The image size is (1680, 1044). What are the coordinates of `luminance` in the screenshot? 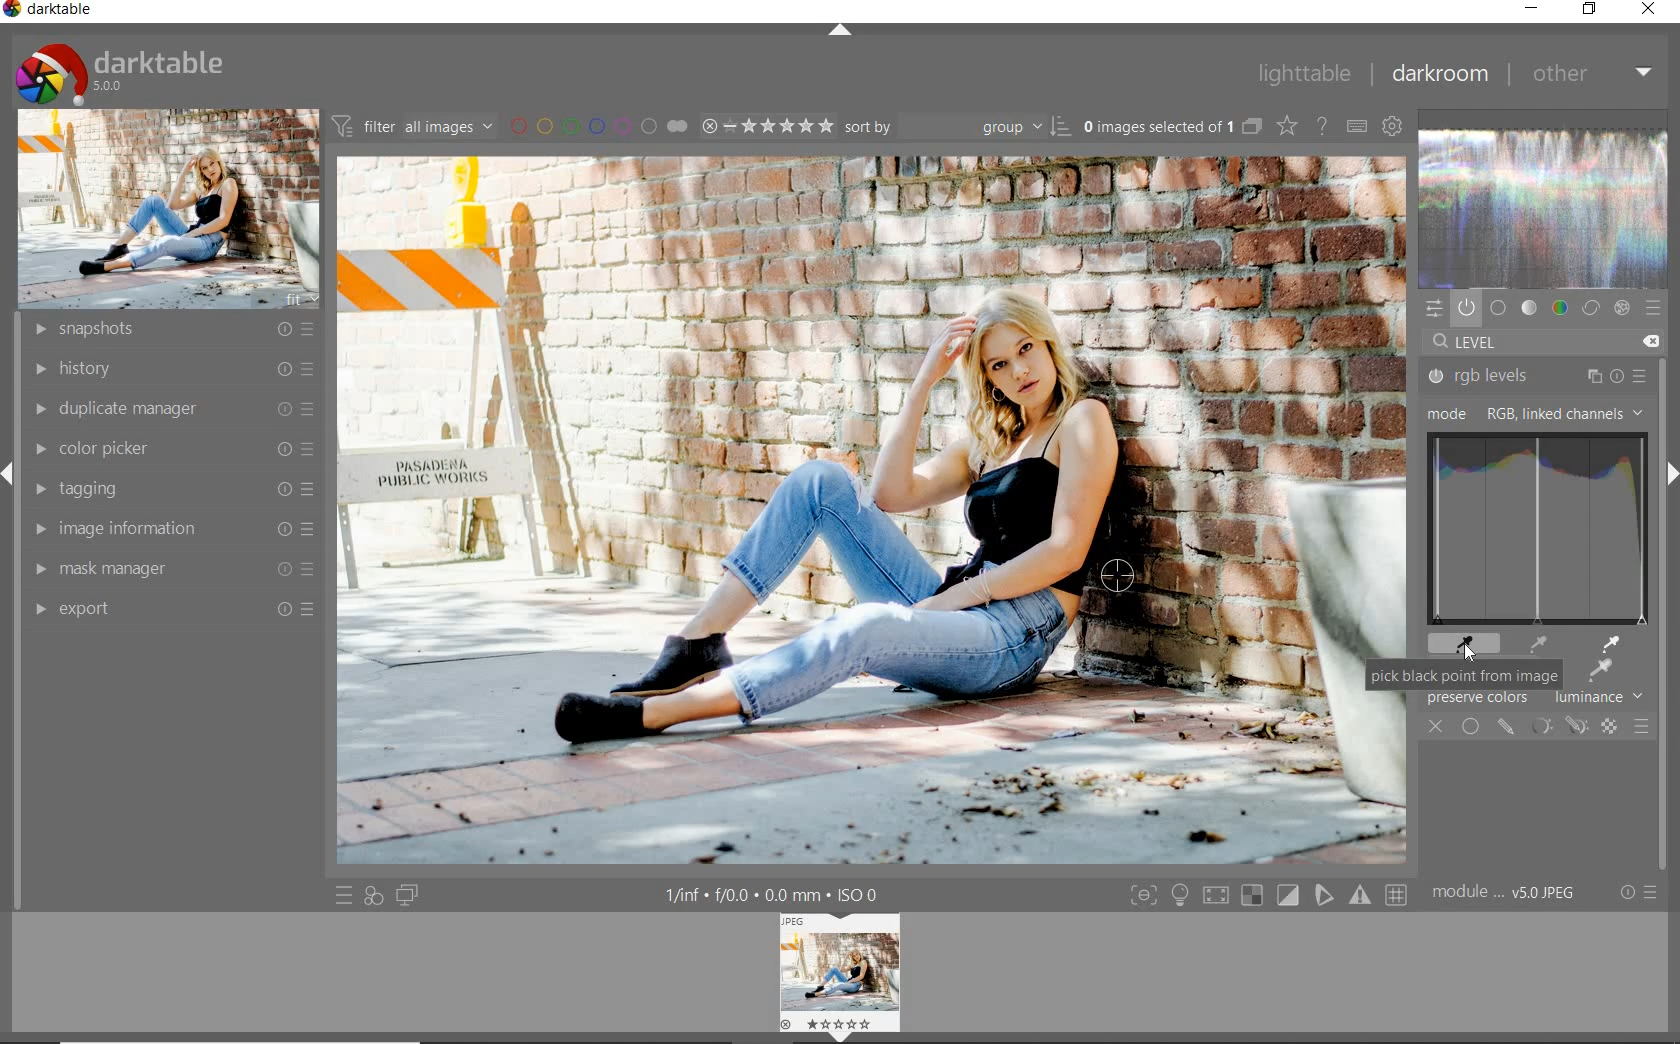 It's located at (1597, 698).